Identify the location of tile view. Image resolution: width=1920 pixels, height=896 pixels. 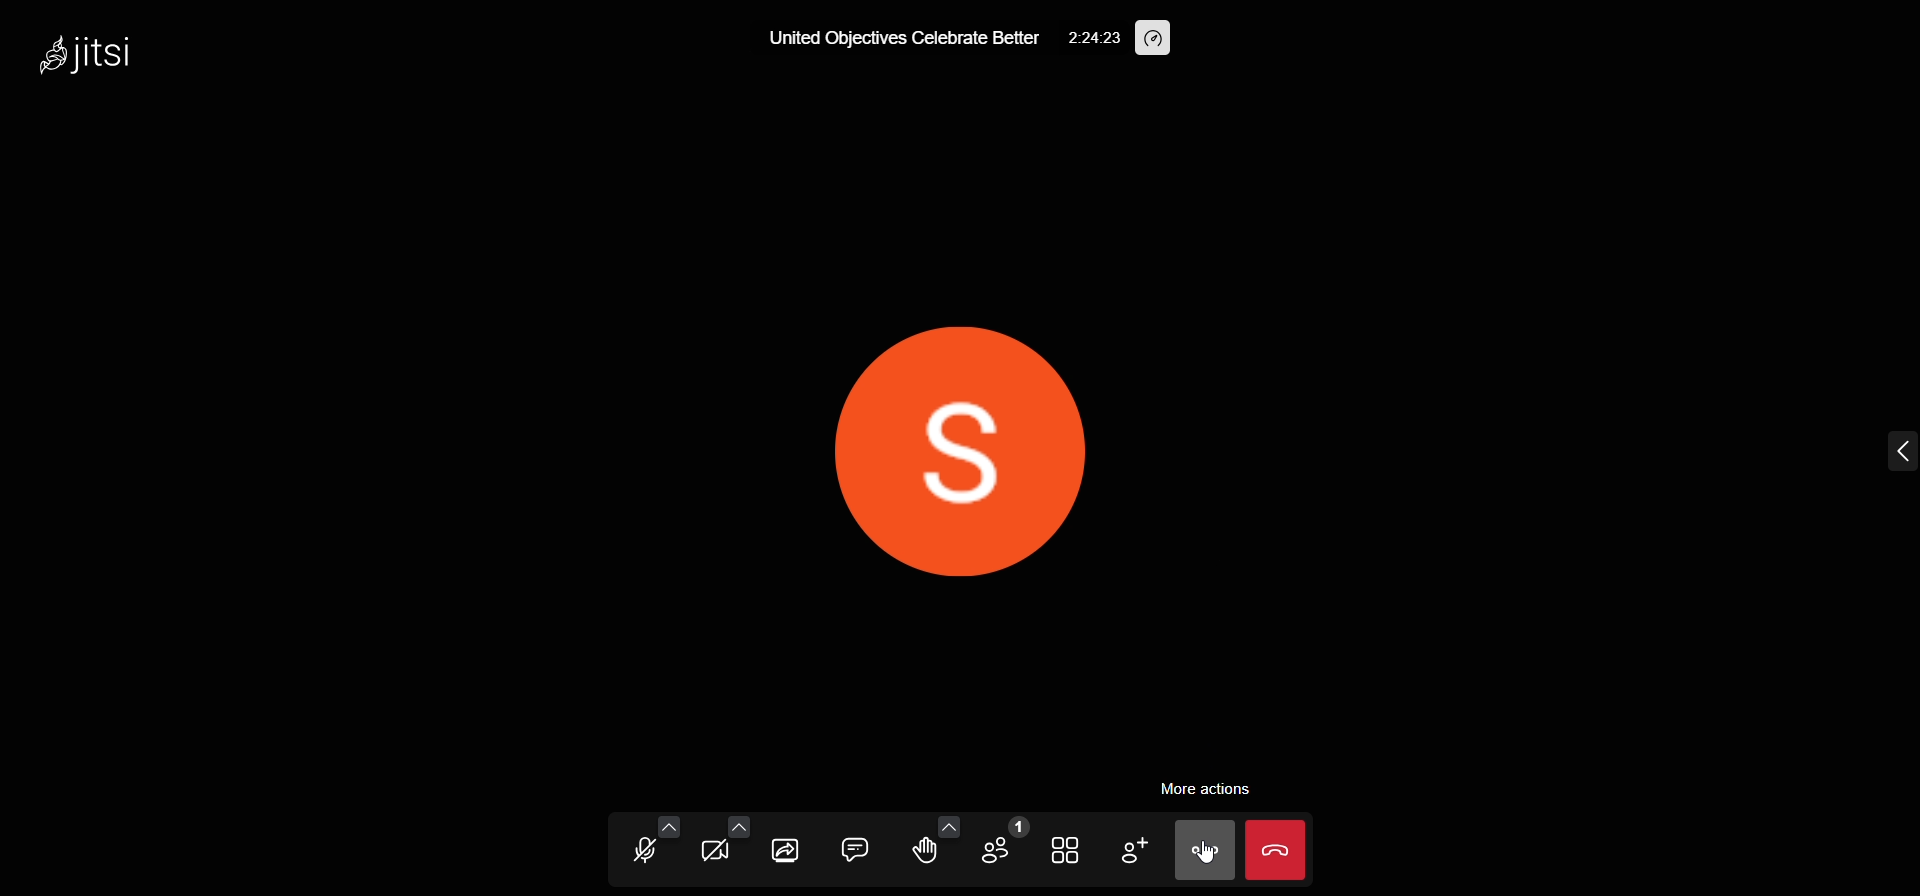
(1063, 851).